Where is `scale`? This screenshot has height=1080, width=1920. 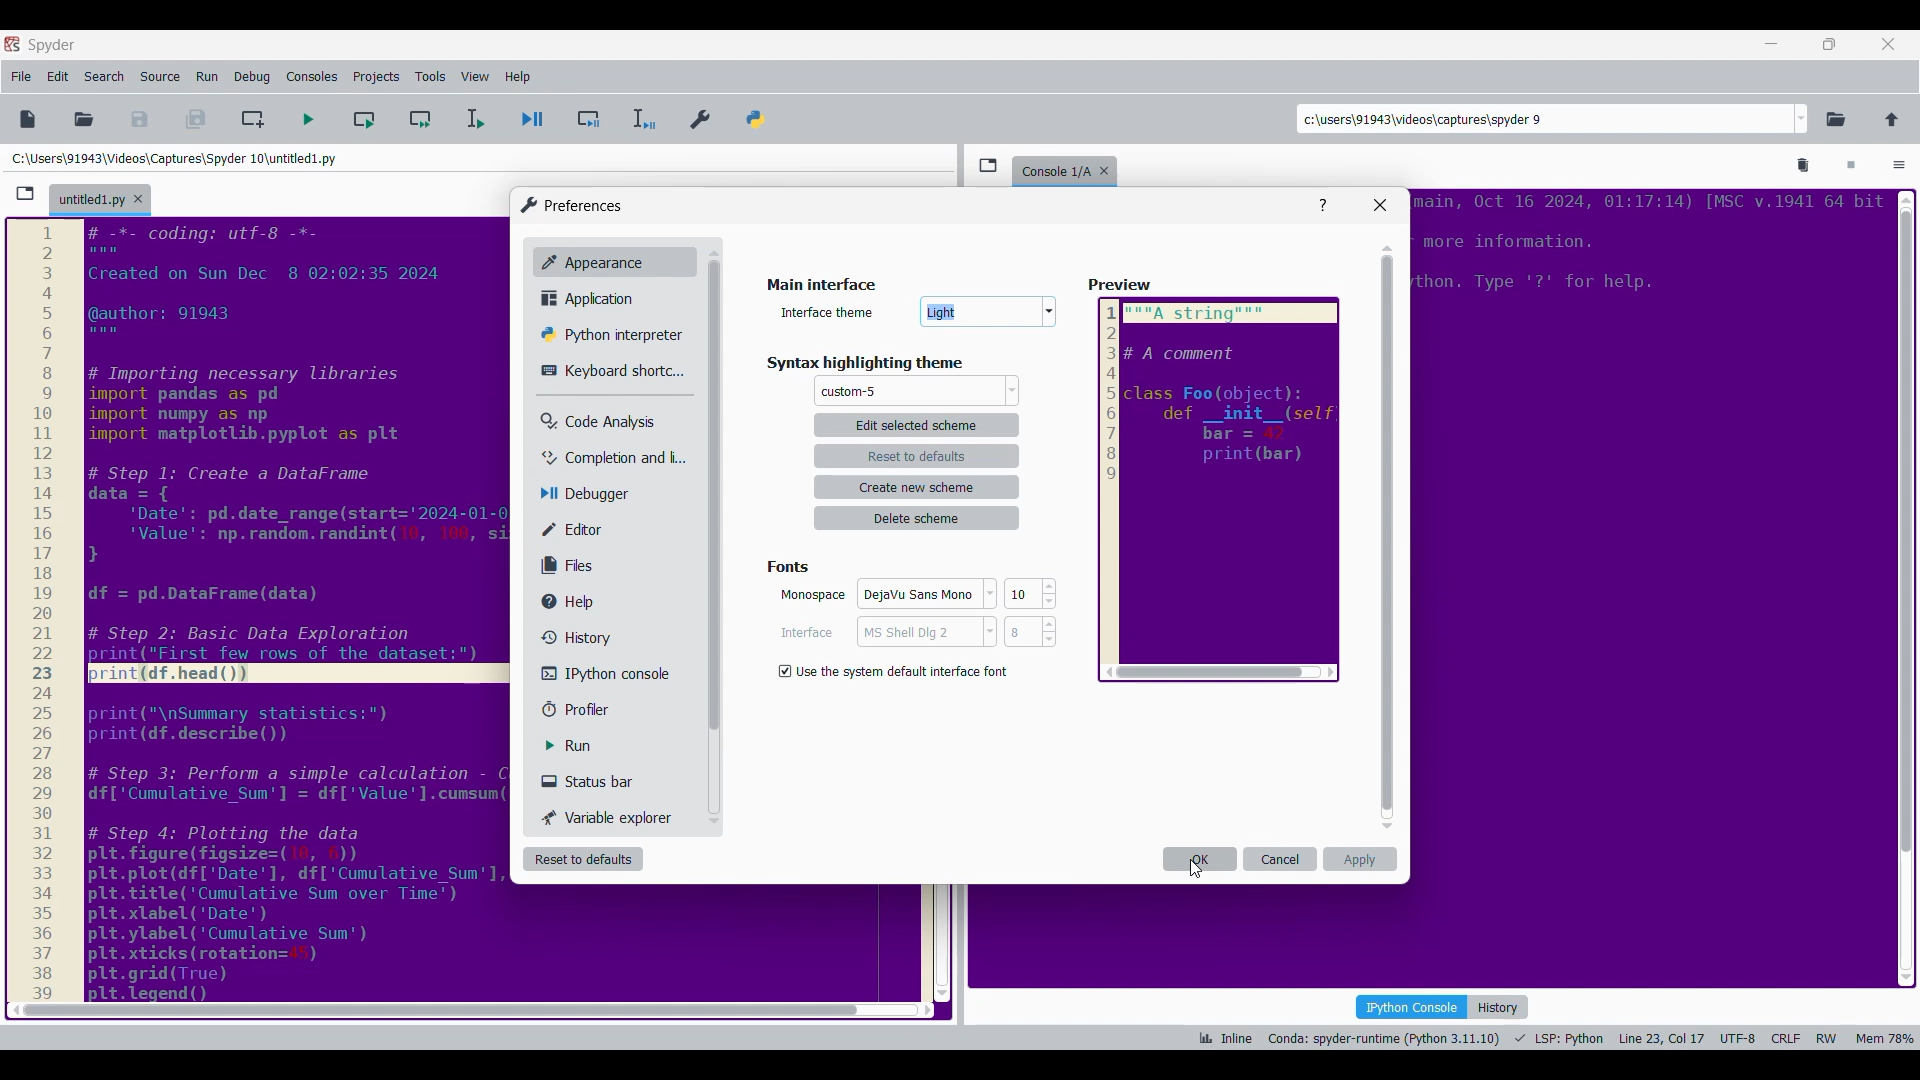
scale is located at coordinates (42, 611).